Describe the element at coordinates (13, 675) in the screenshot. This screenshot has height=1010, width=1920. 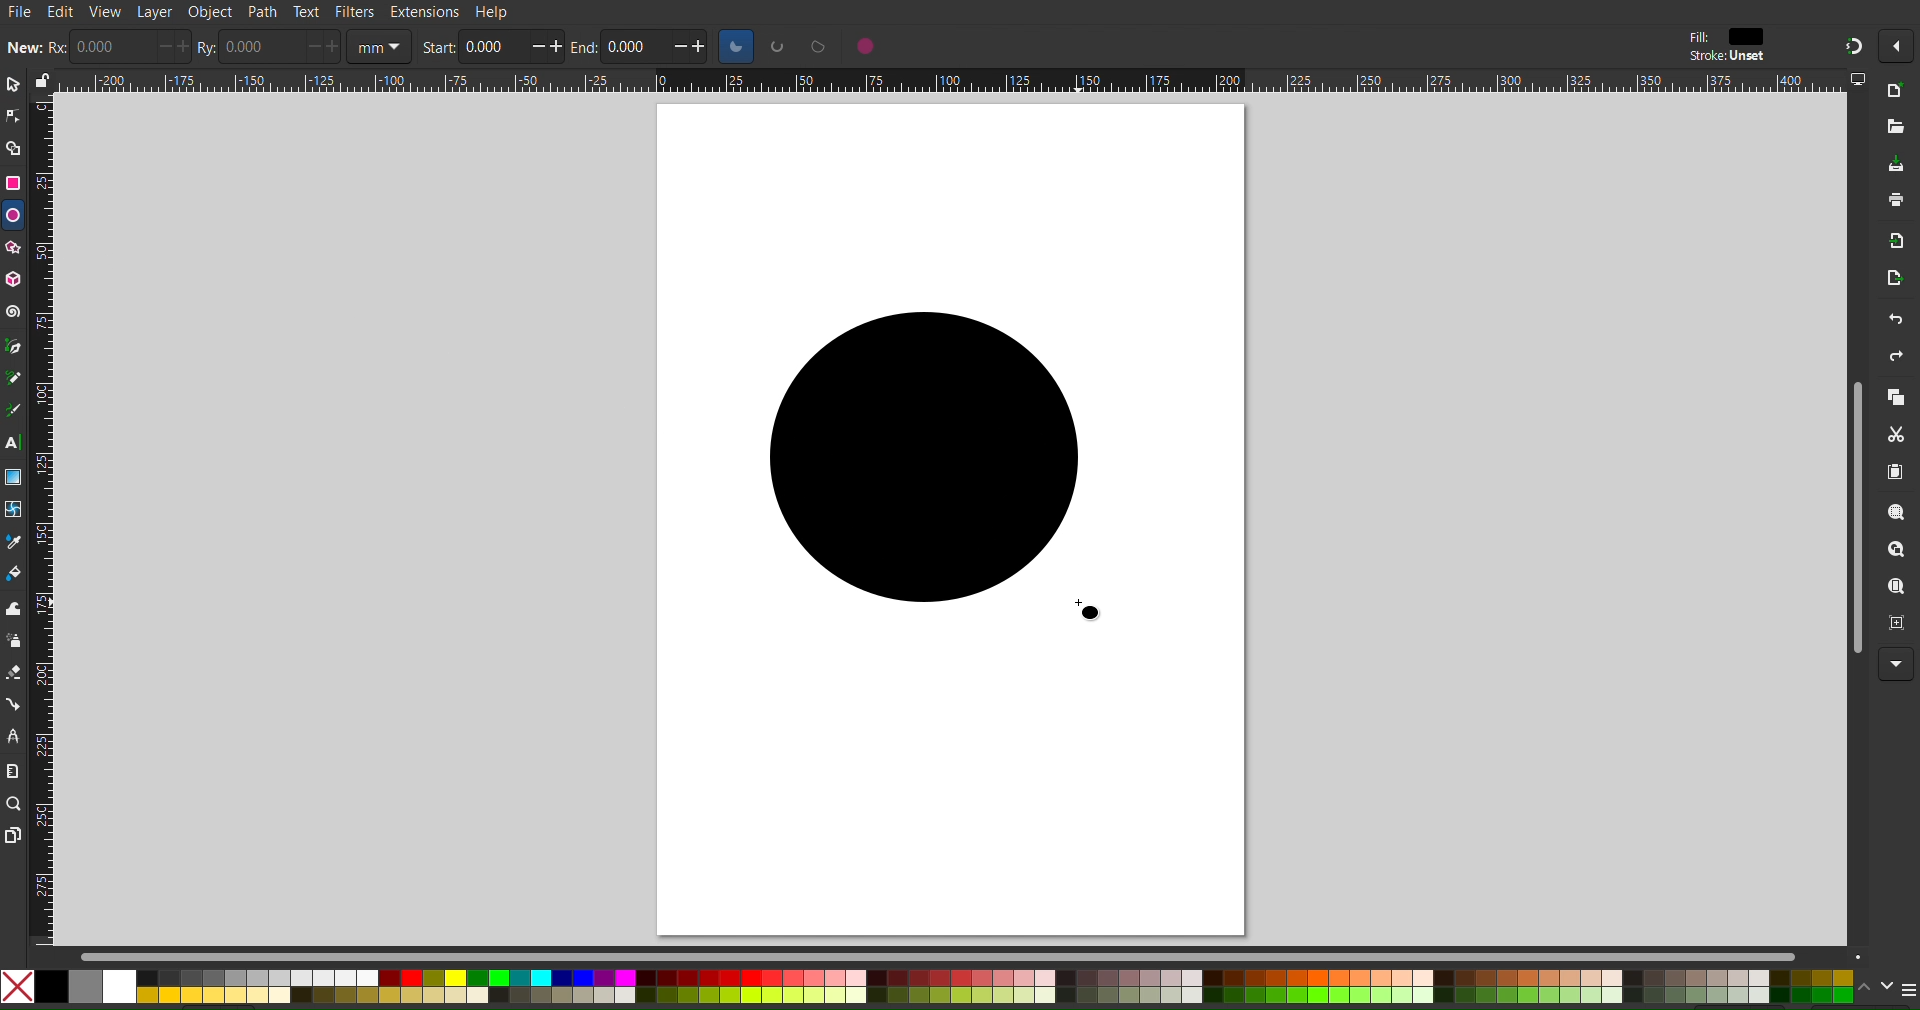
I see `Spray Tool` at that location.